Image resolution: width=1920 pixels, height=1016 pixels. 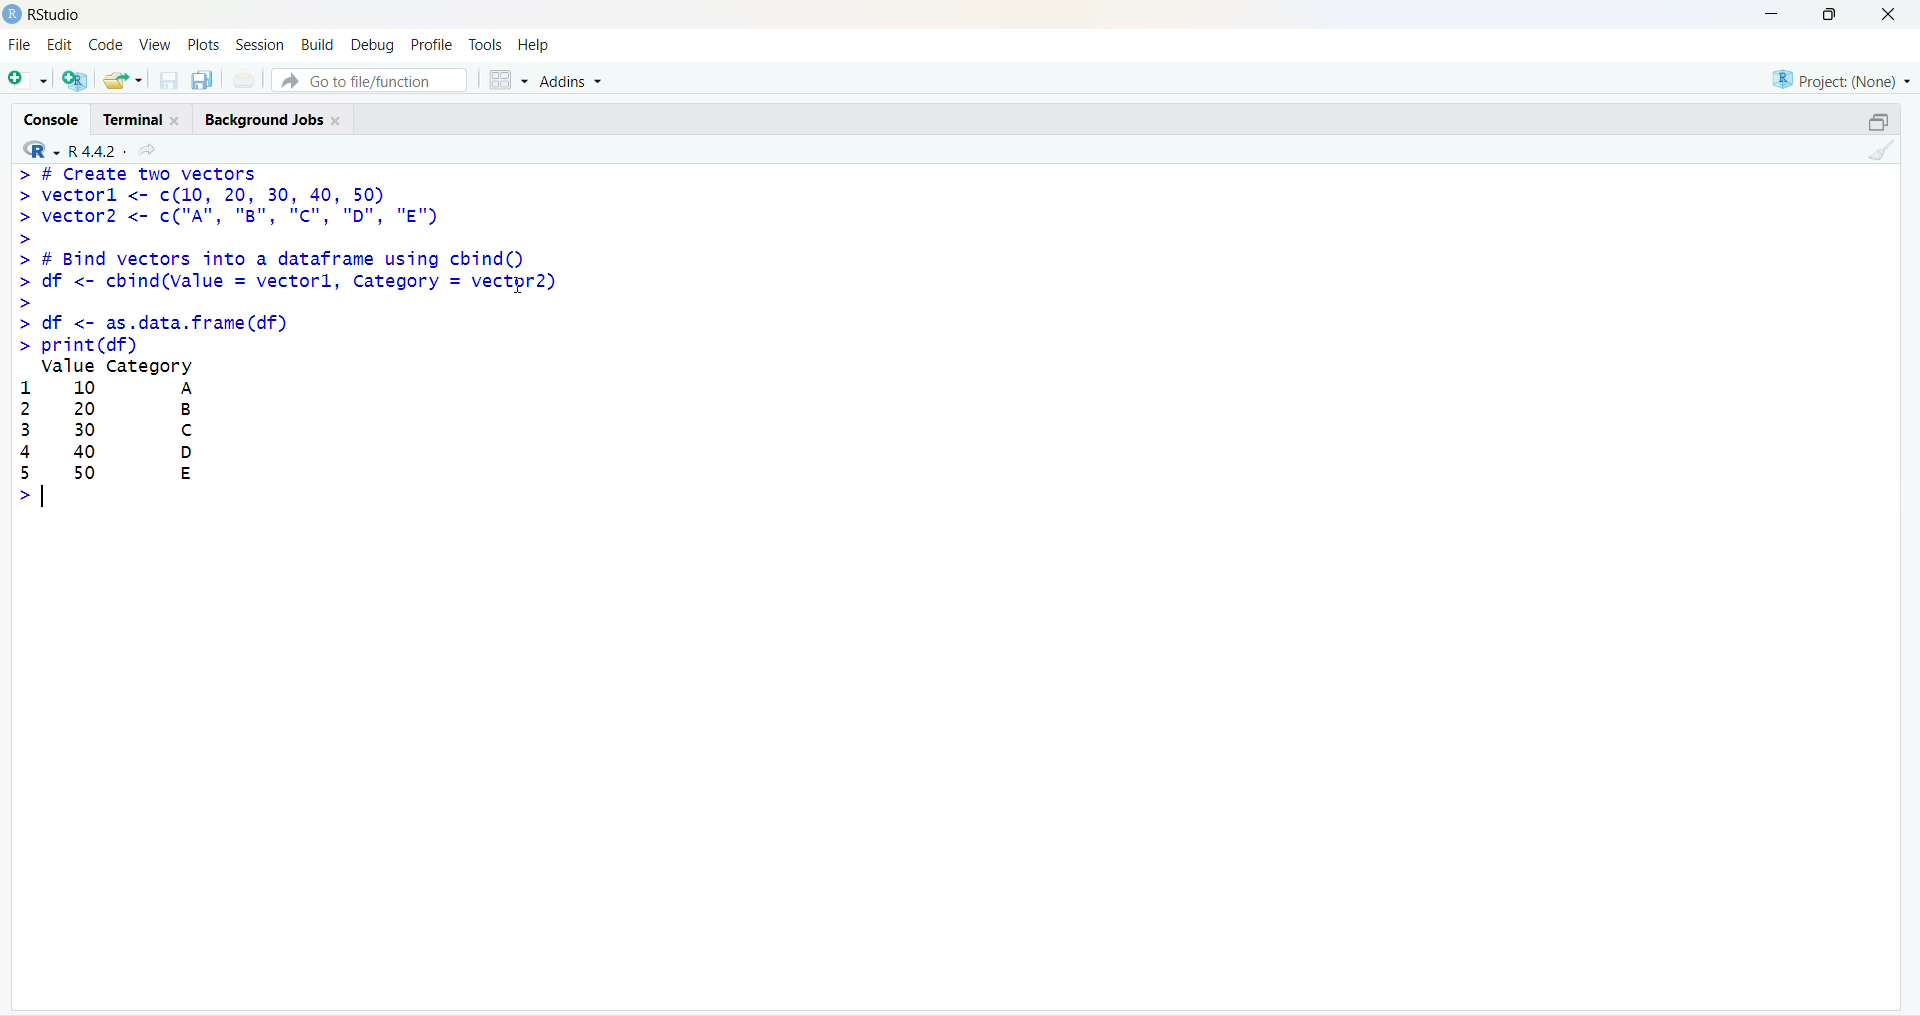 I want to click on Code, so click(x=107, y=43).